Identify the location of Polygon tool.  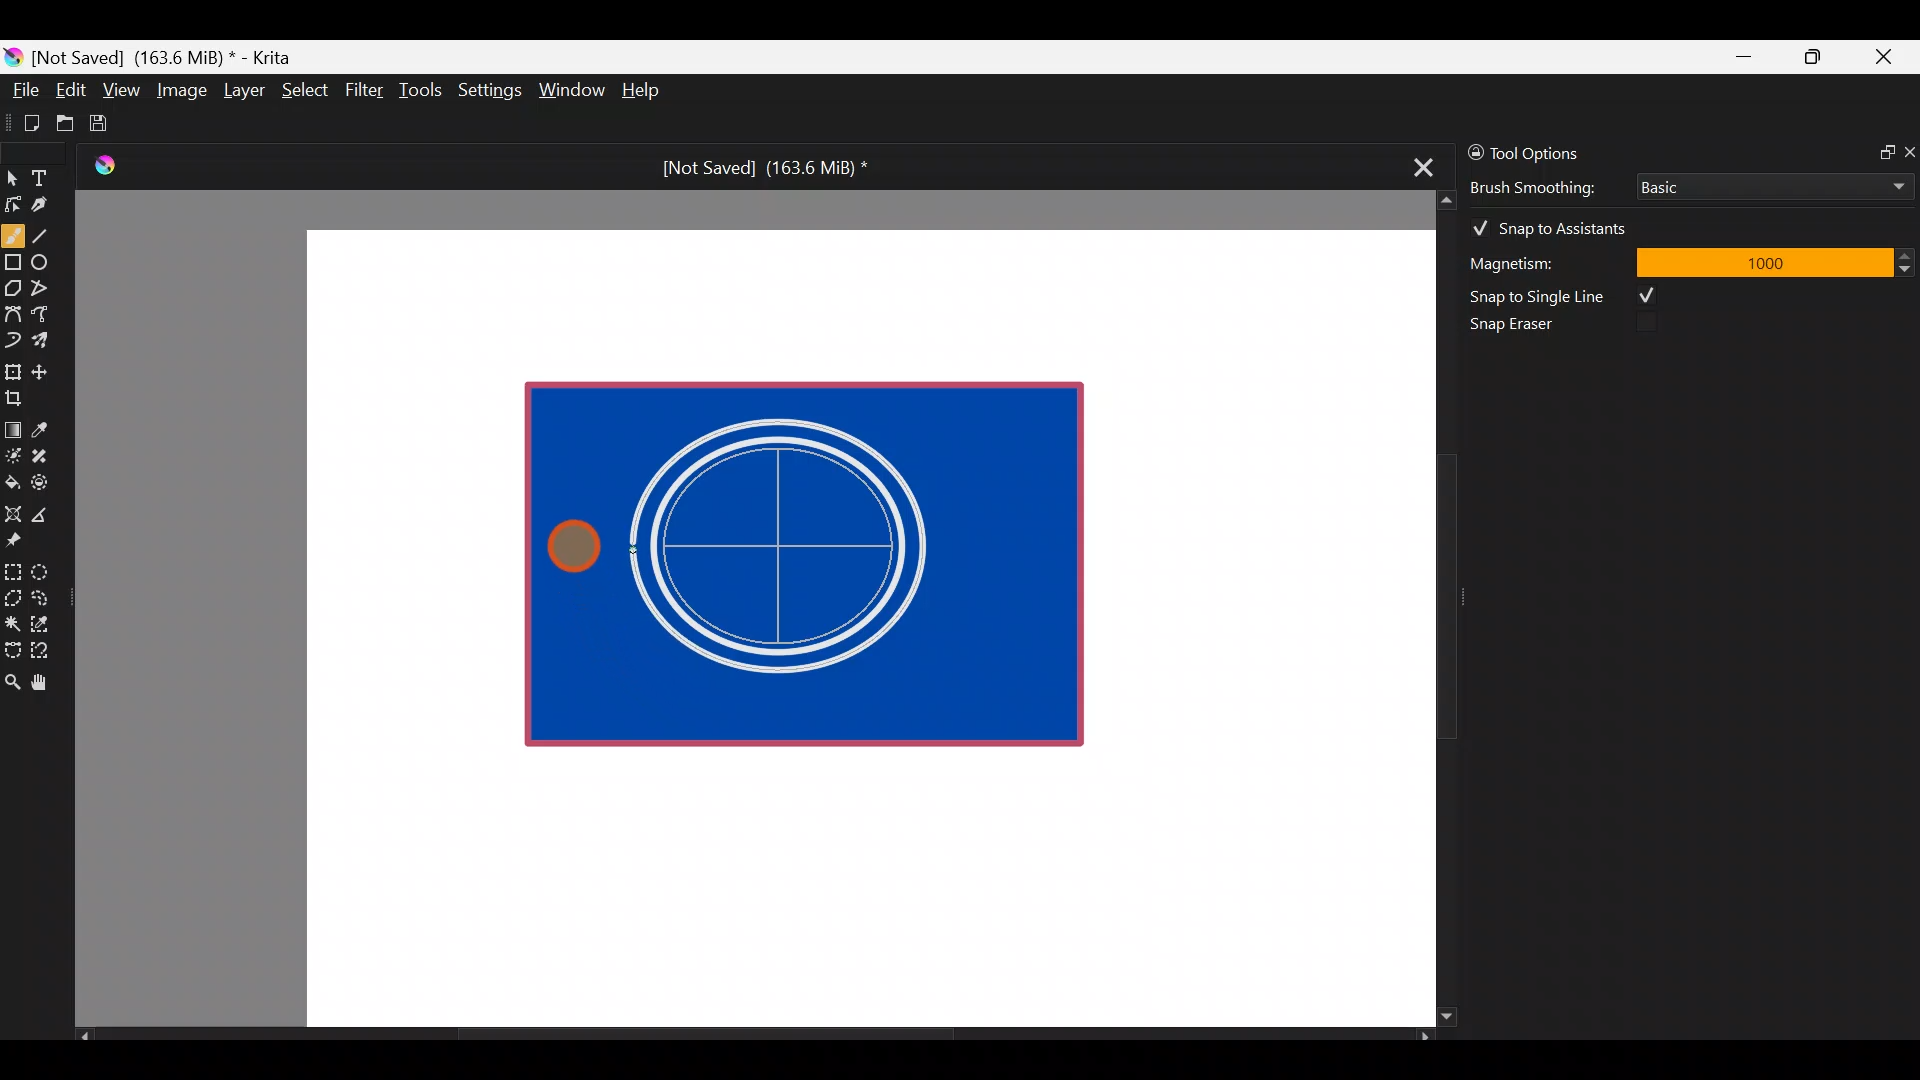
(12, 289).